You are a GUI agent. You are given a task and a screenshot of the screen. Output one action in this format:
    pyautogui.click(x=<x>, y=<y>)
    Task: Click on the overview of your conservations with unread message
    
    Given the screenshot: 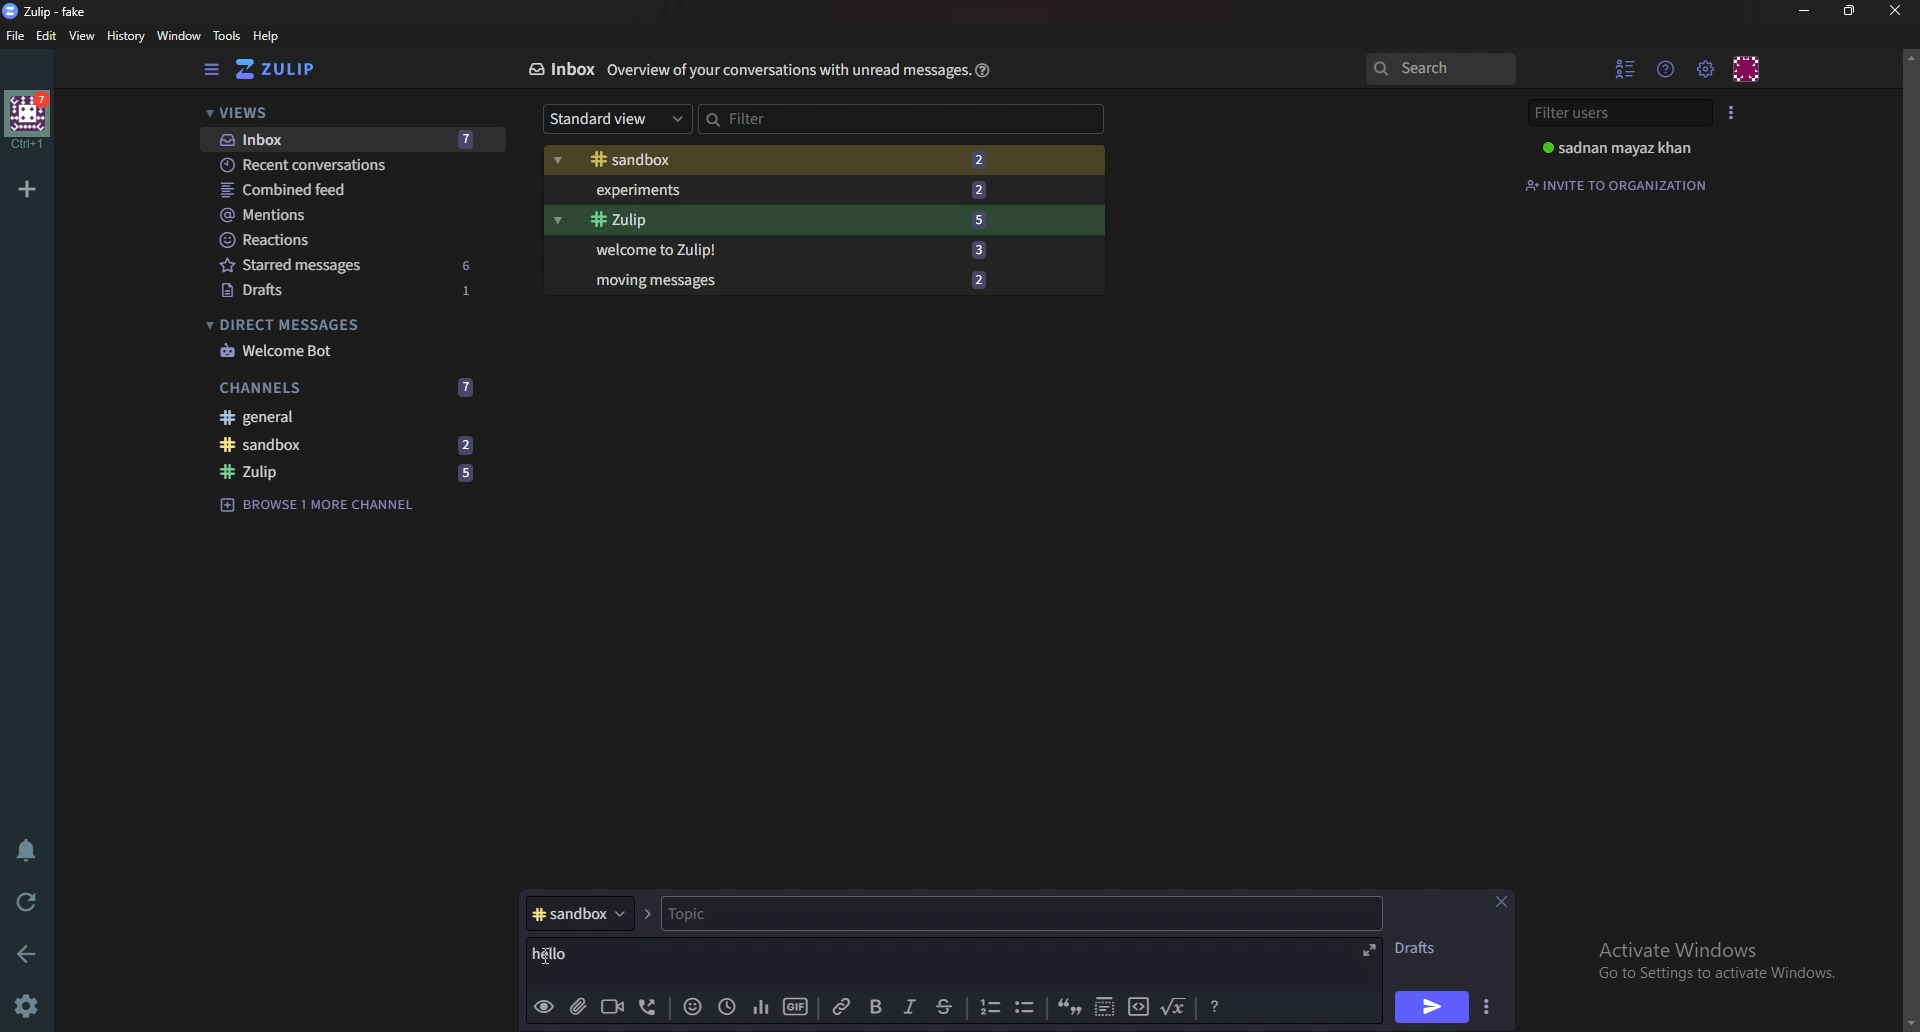 What is the action you would take?
    pyautogui.click(x=786, y=72)
    